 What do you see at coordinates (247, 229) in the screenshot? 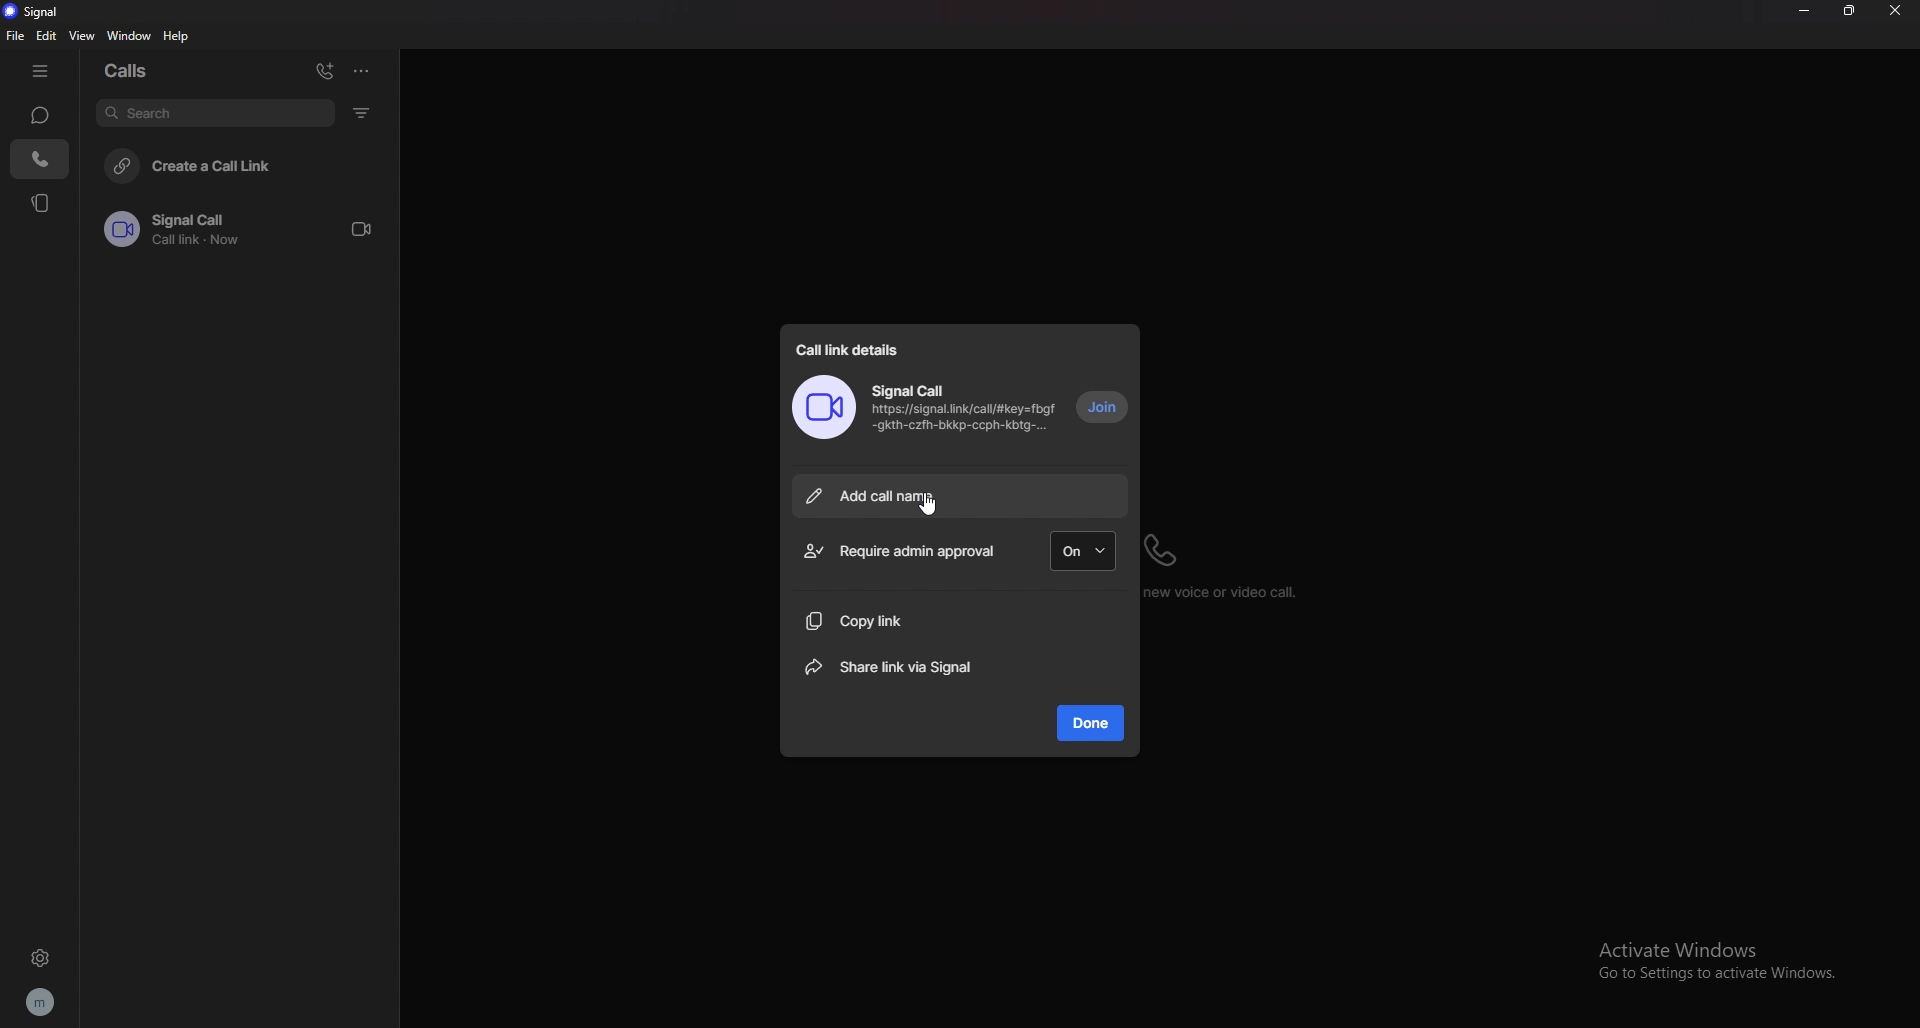
I see `call link` at bounding box center [247, 229].